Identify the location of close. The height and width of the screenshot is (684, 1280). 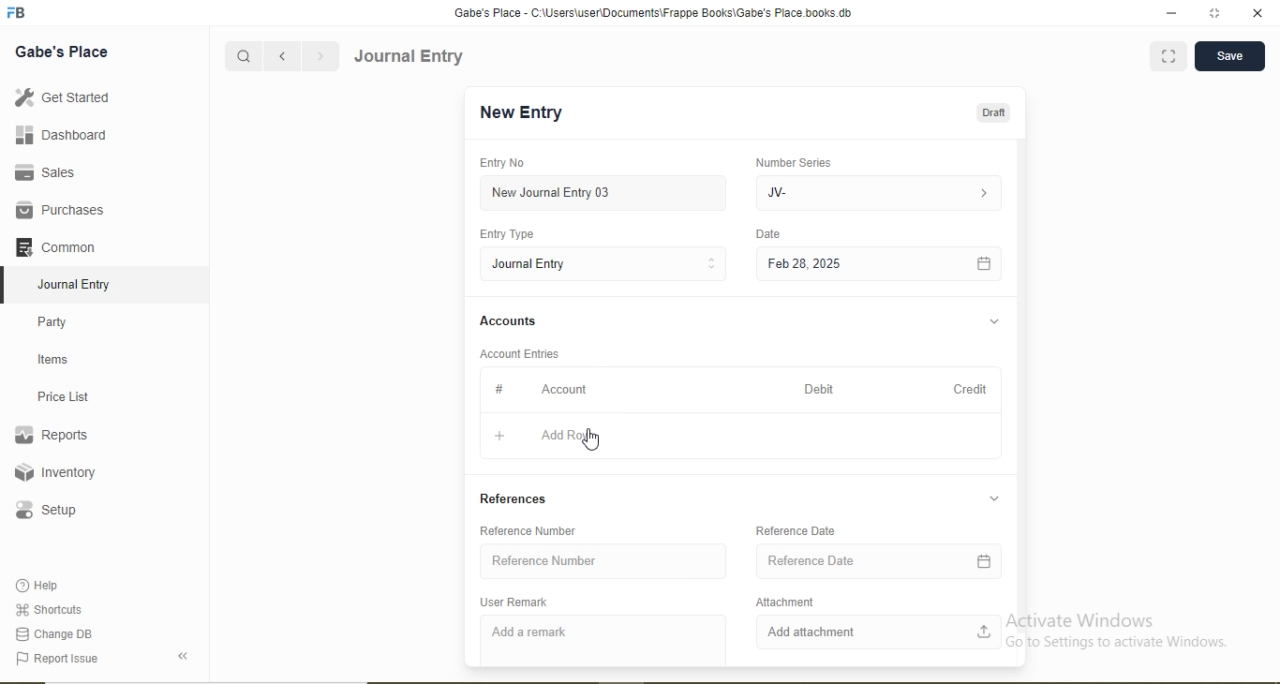
(1259, 13).